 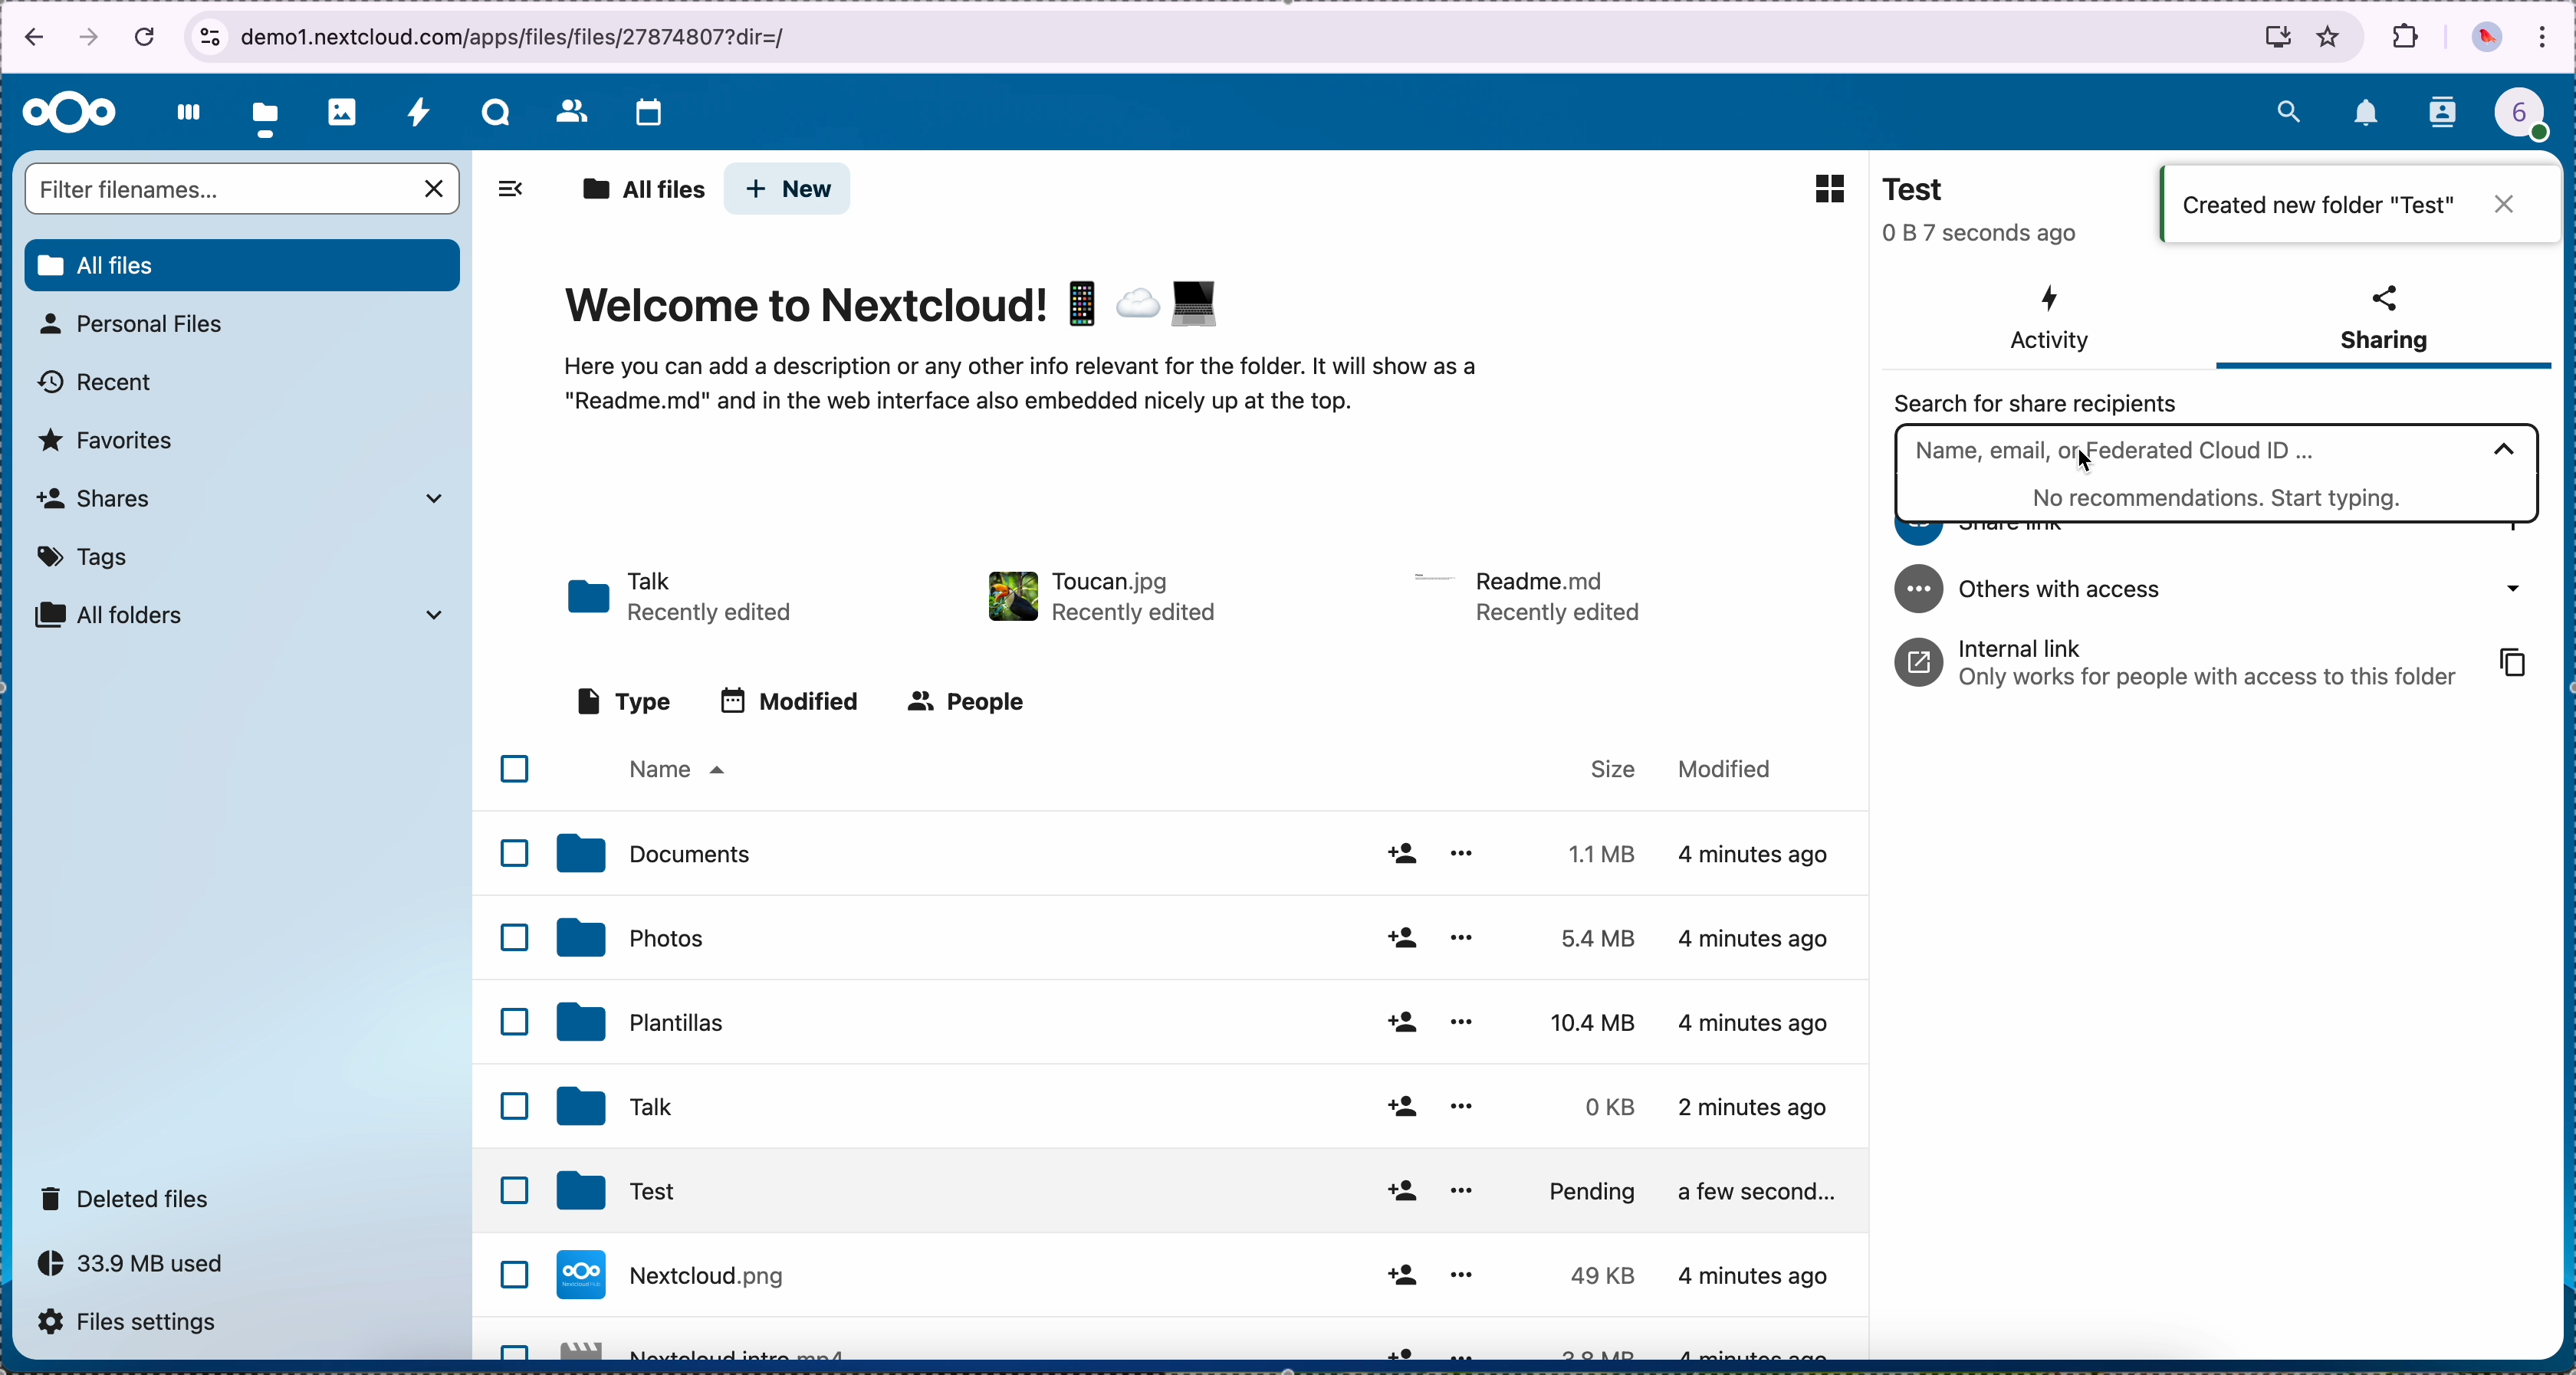 What do you see at coordinates (1191, 1107) in the screenshot?
I see `Talk` at bounding box center [1191, 1107].